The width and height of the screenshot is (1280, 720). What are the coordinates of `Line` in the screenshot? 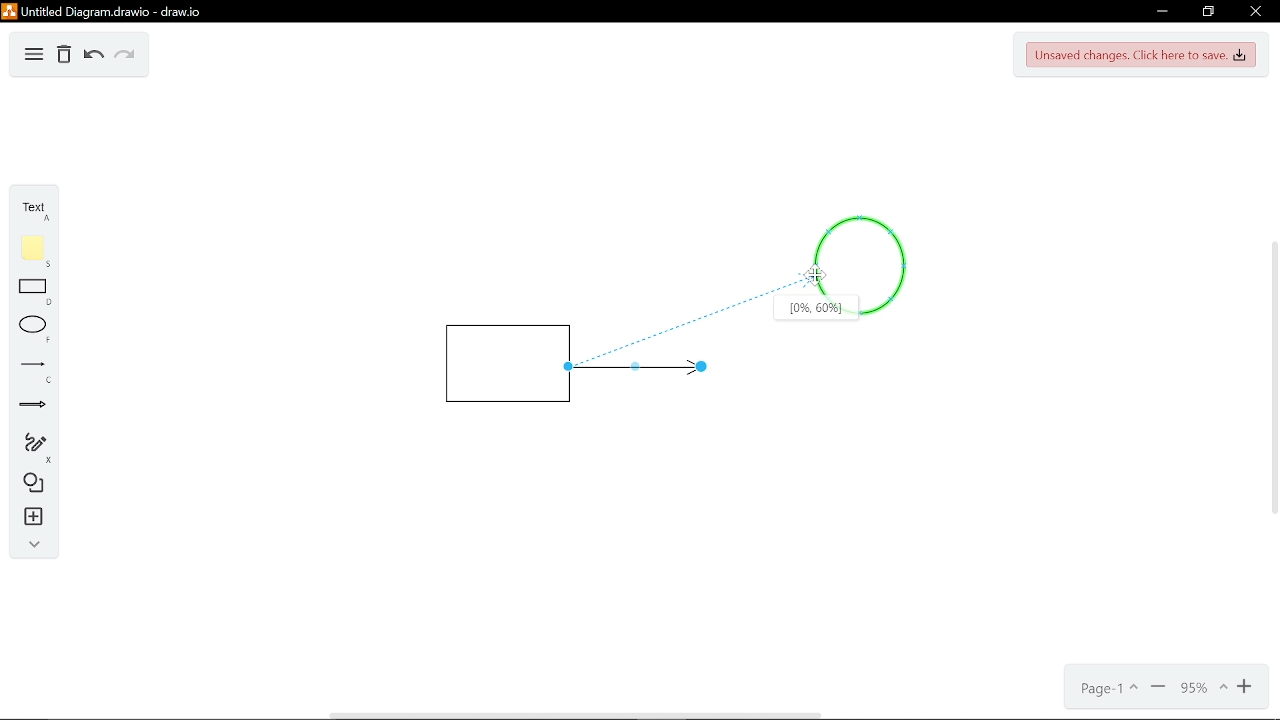 It's located at (637, 367).